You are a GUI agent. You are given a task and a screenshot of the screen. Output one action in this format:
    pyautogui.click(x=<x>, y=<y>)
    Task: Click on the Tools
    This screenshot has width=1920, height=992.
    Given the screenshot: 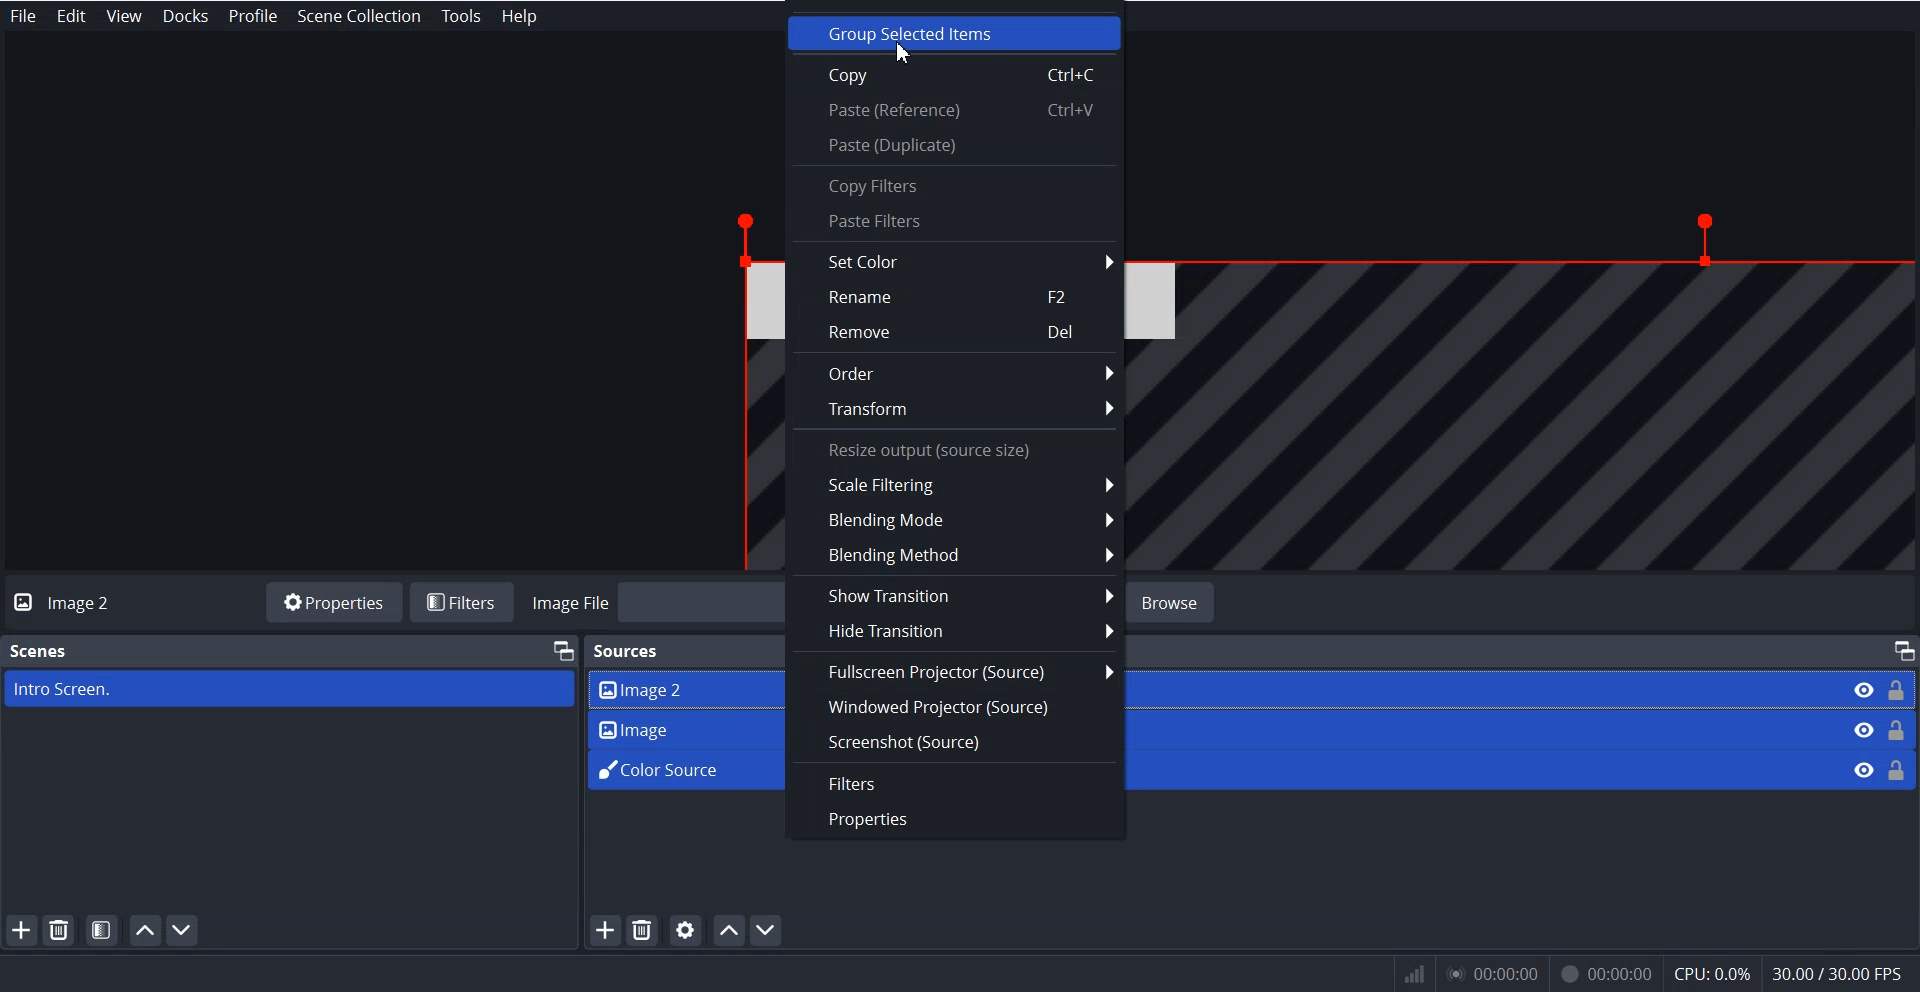 What is the action you would take?
    pyautogui.click(x=462, y=16)
    